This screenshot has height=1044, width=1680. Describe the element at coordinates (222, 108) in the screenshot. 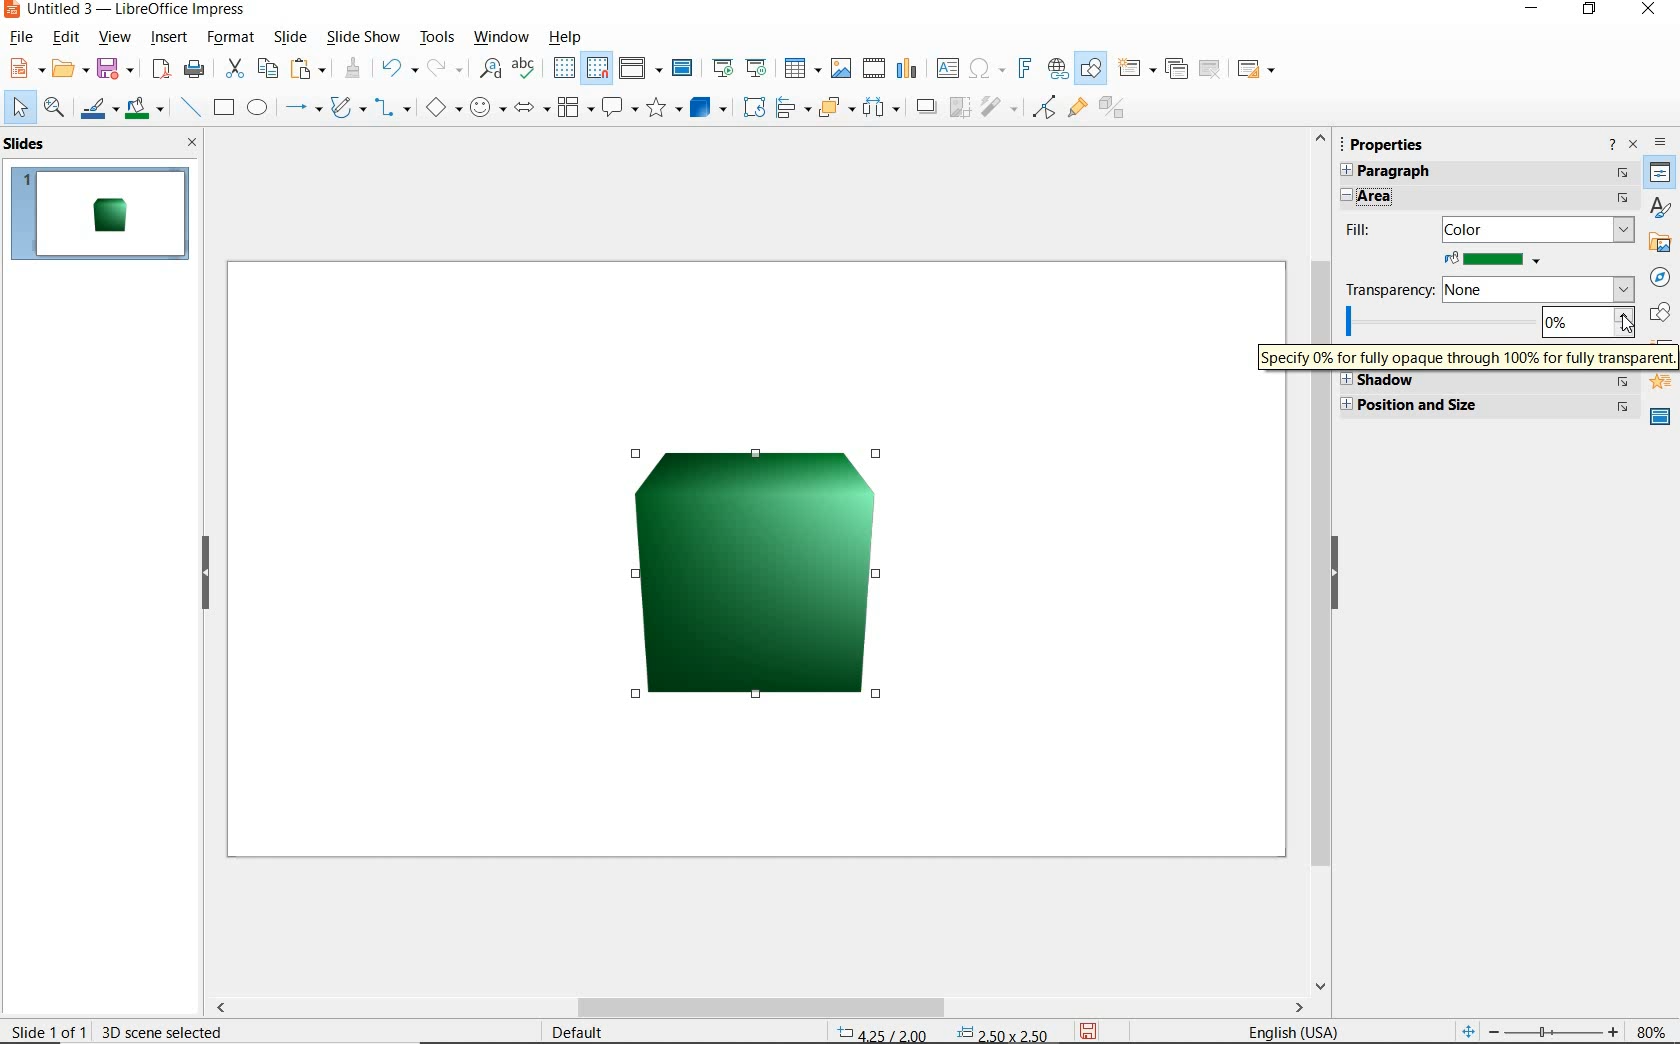

I see `rectangle` at that location.